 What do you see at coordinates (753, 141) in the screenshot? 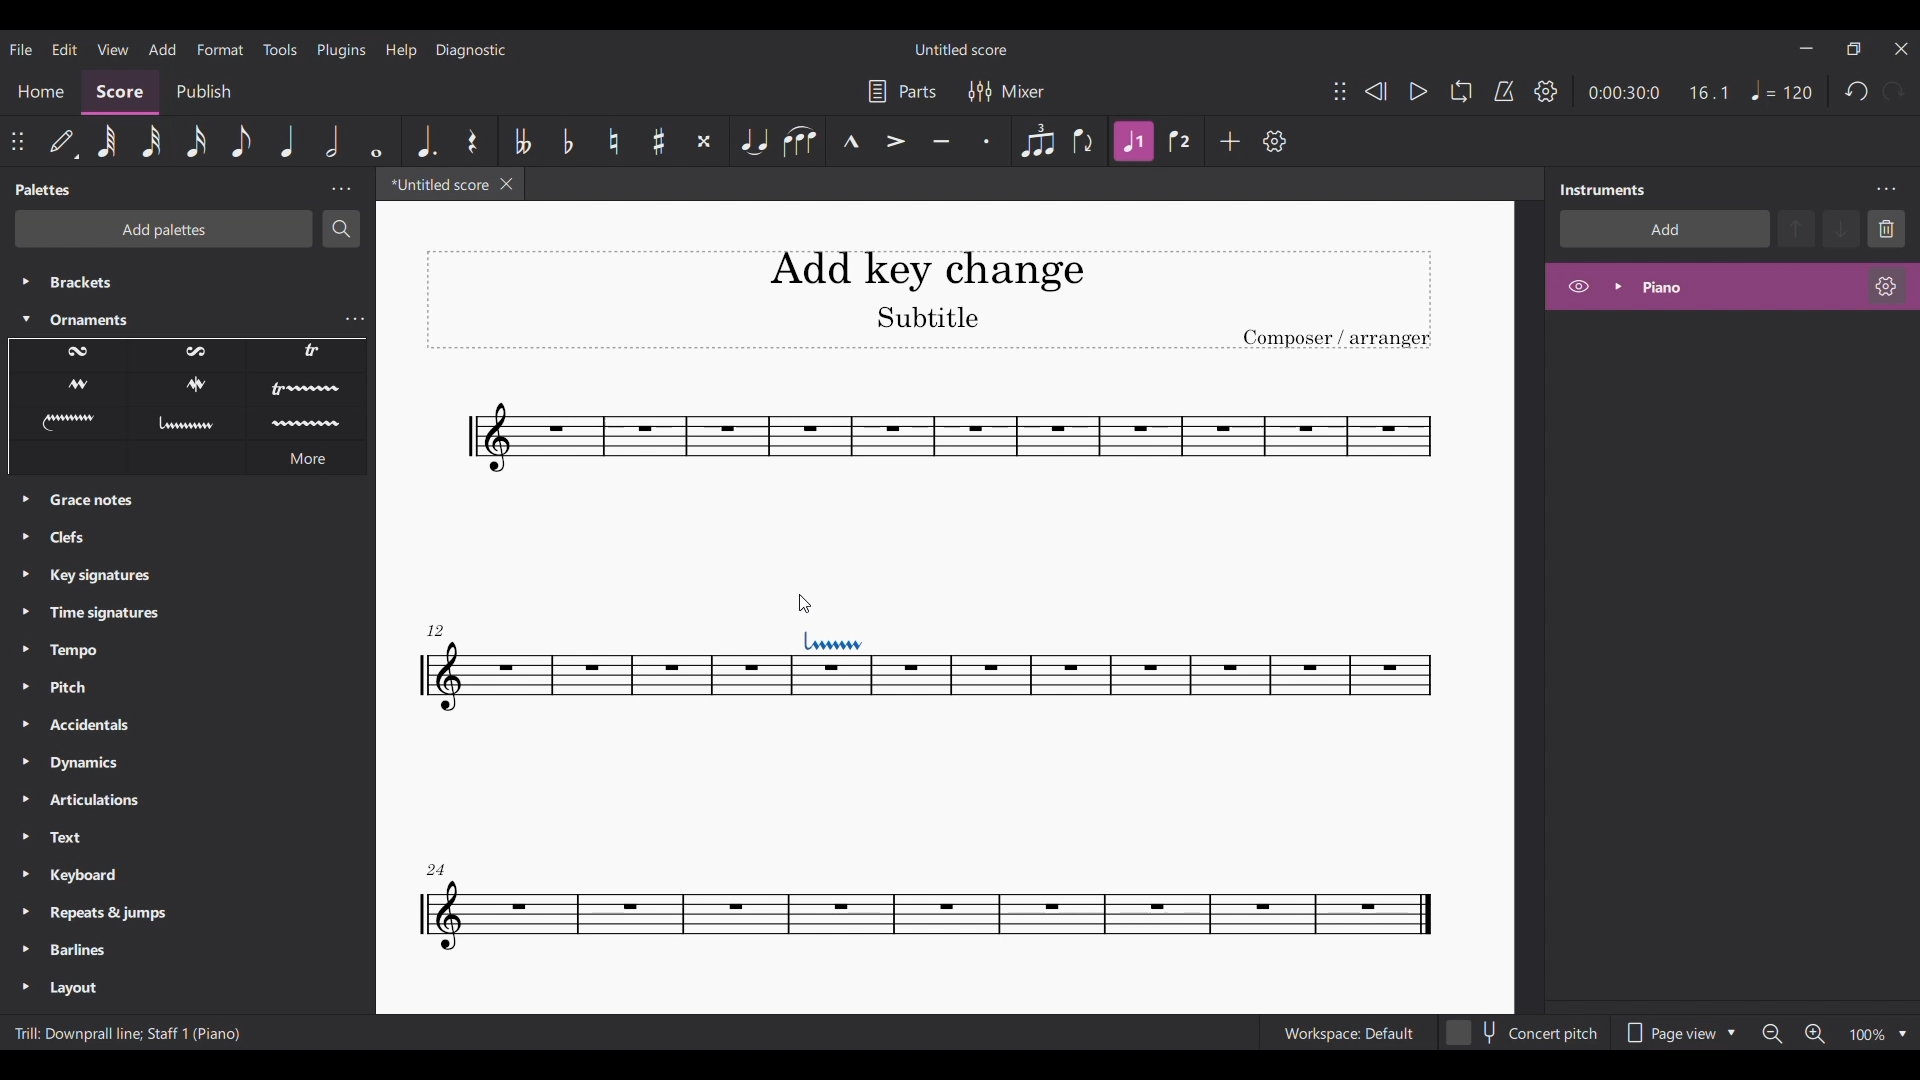
I see `Tie` at bounding box center [753, 141].